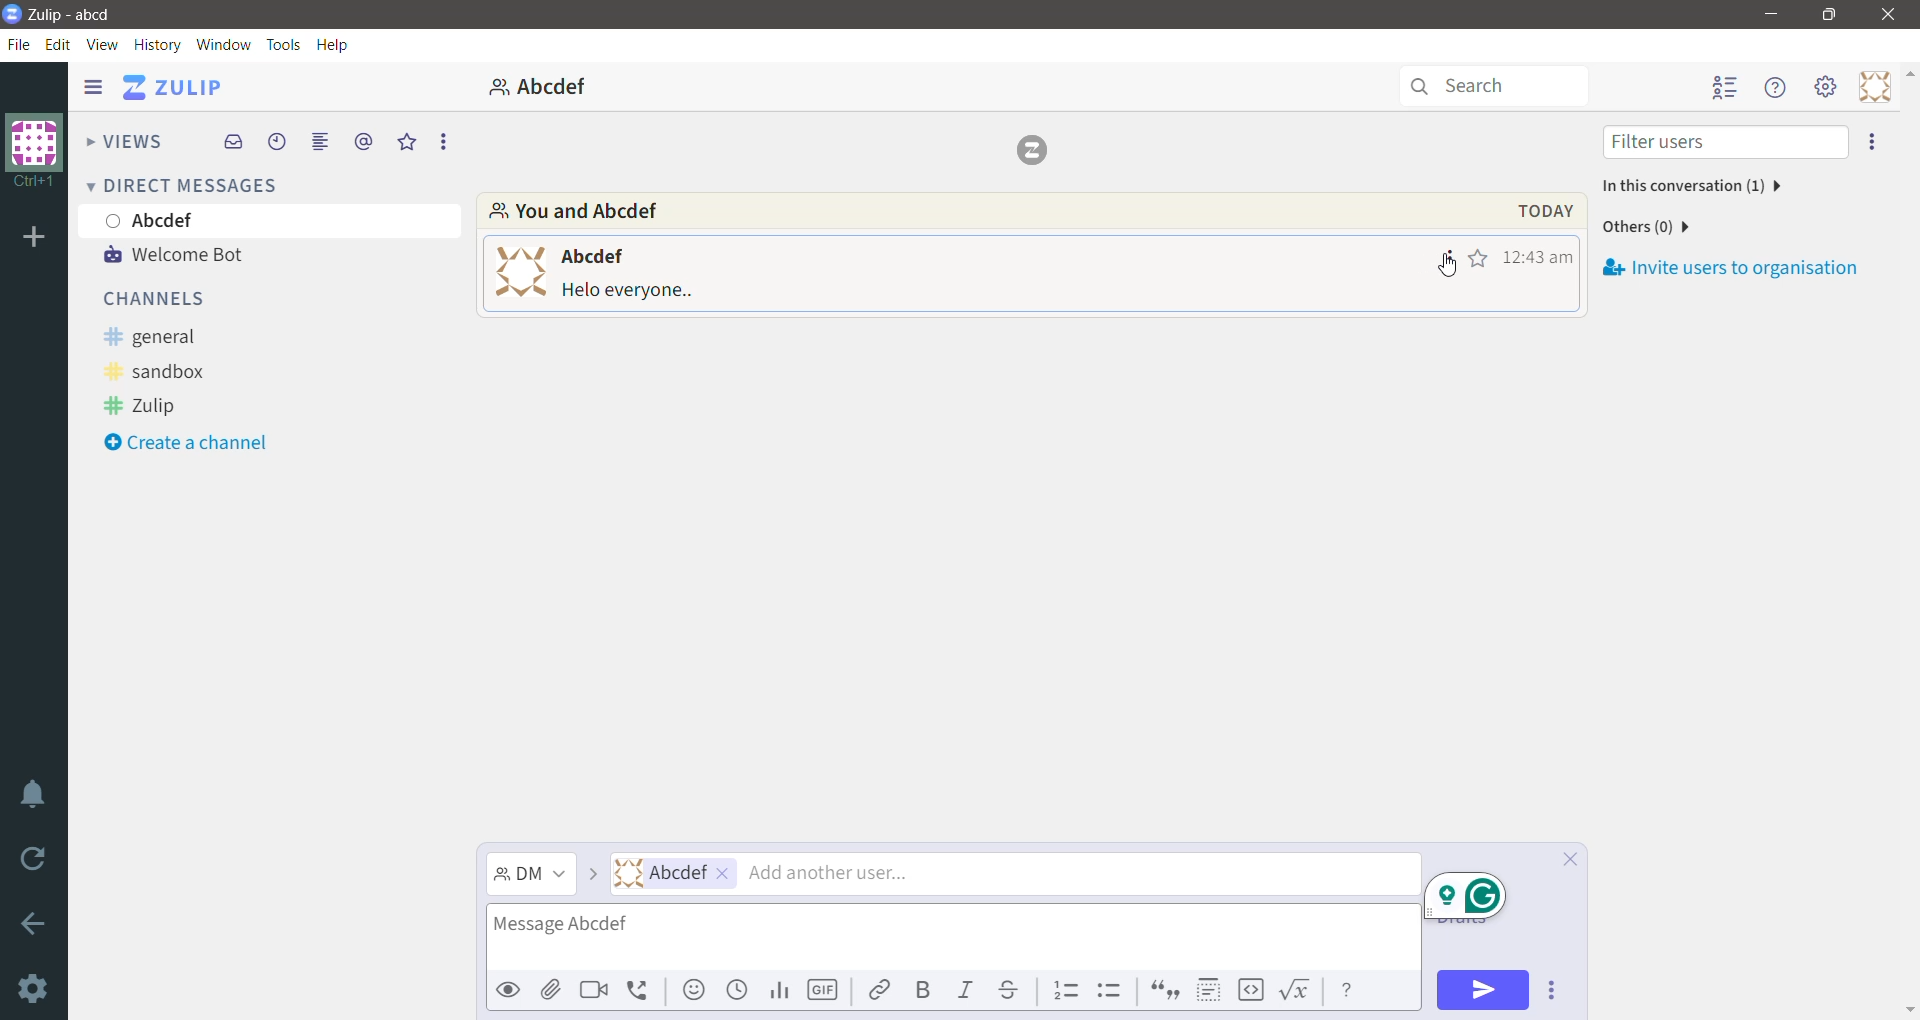  What do you see at coordinates (542, 85) in the screenshot?
I see `abcdef` at bounding box center [542, 85].